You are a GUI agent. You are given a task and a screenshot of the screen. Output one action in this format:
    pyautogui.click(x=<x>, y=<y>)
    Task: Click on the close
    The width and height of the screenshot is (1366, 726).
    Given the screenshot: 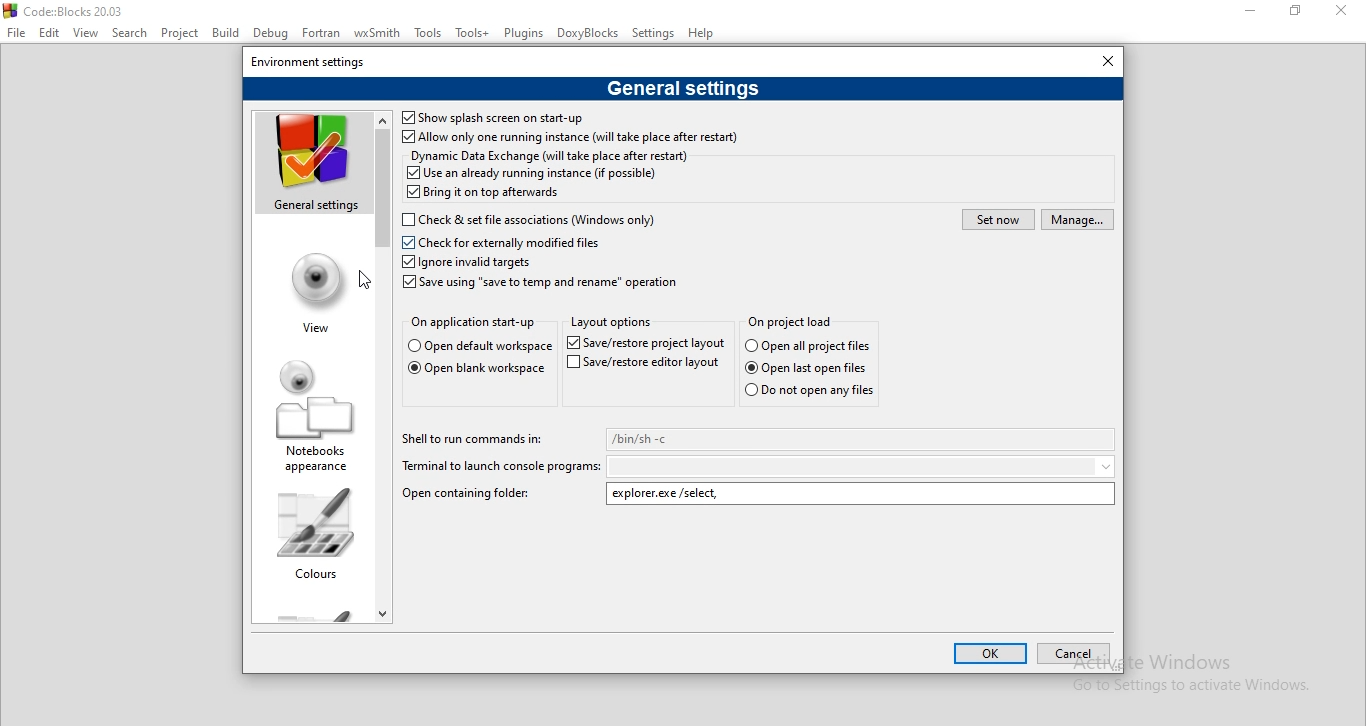 What is the action you would take?
    pyautogui.click(x=1103, y=62)
    